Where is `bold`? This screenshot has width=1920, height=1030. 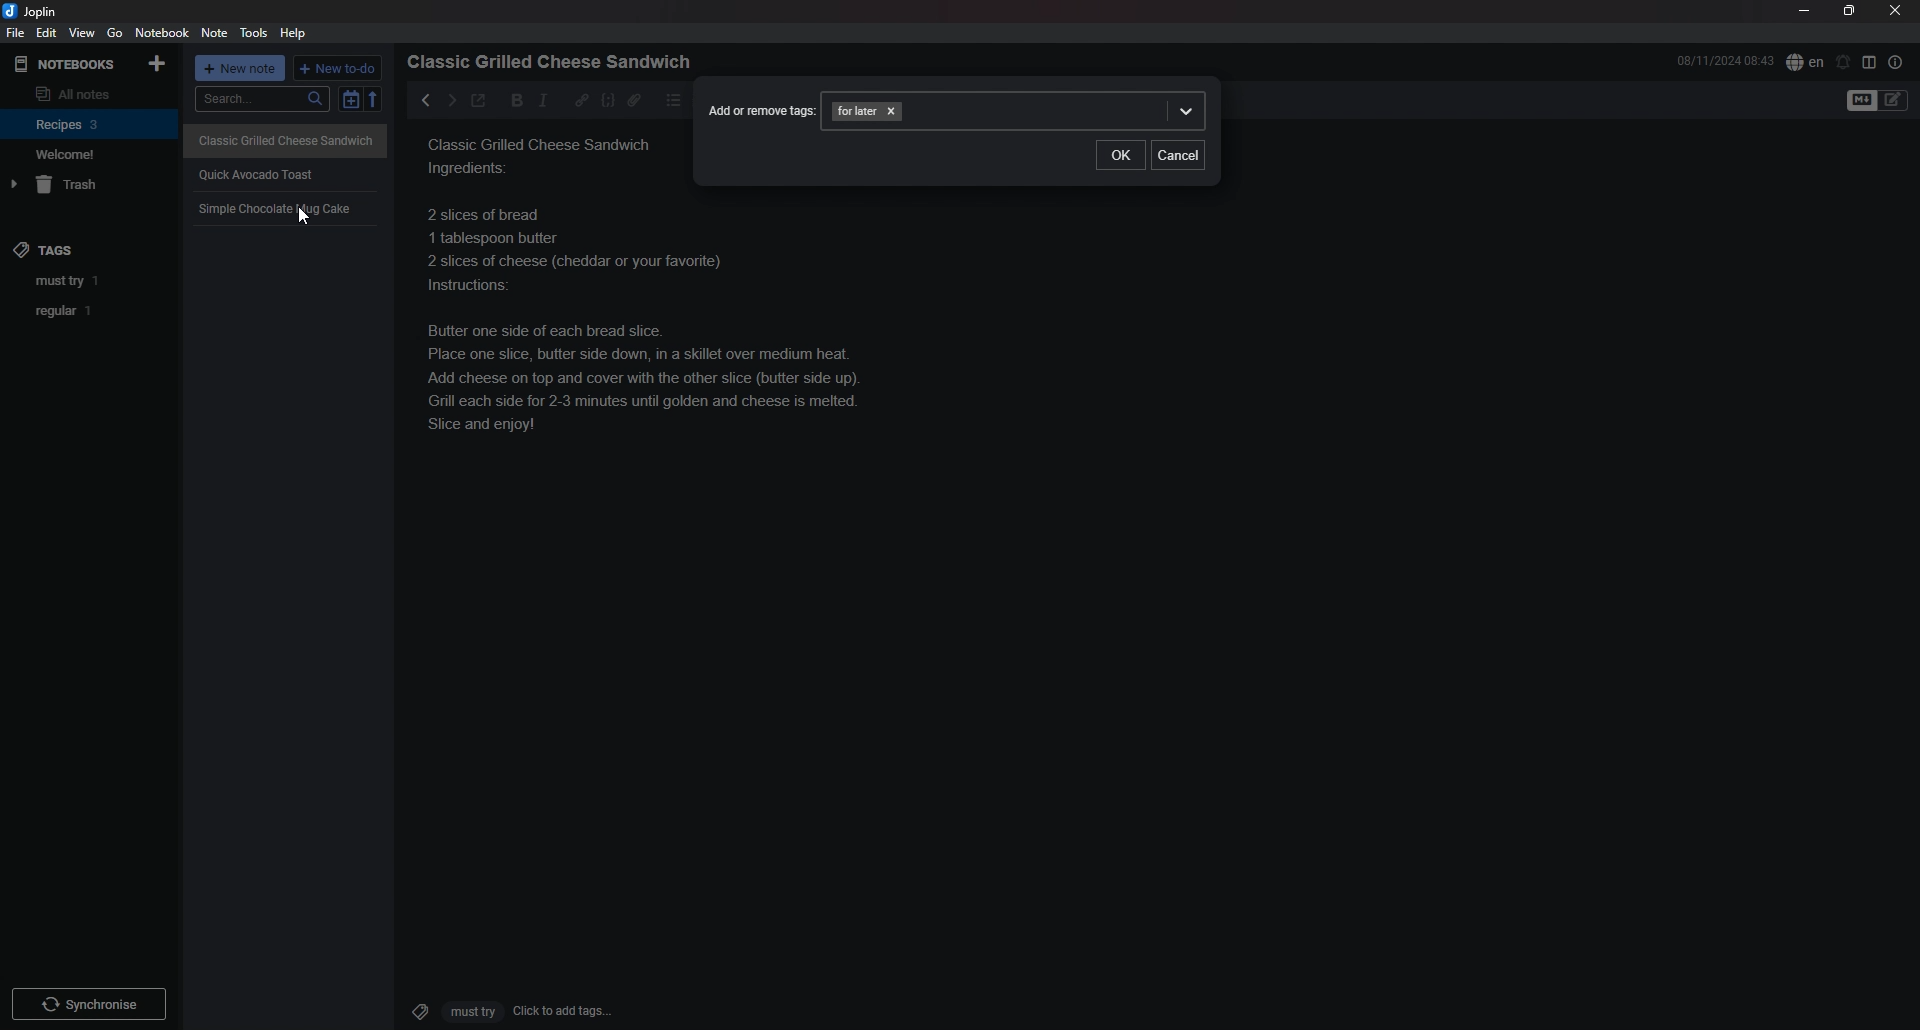
bold is located at coordinates (511, 101).